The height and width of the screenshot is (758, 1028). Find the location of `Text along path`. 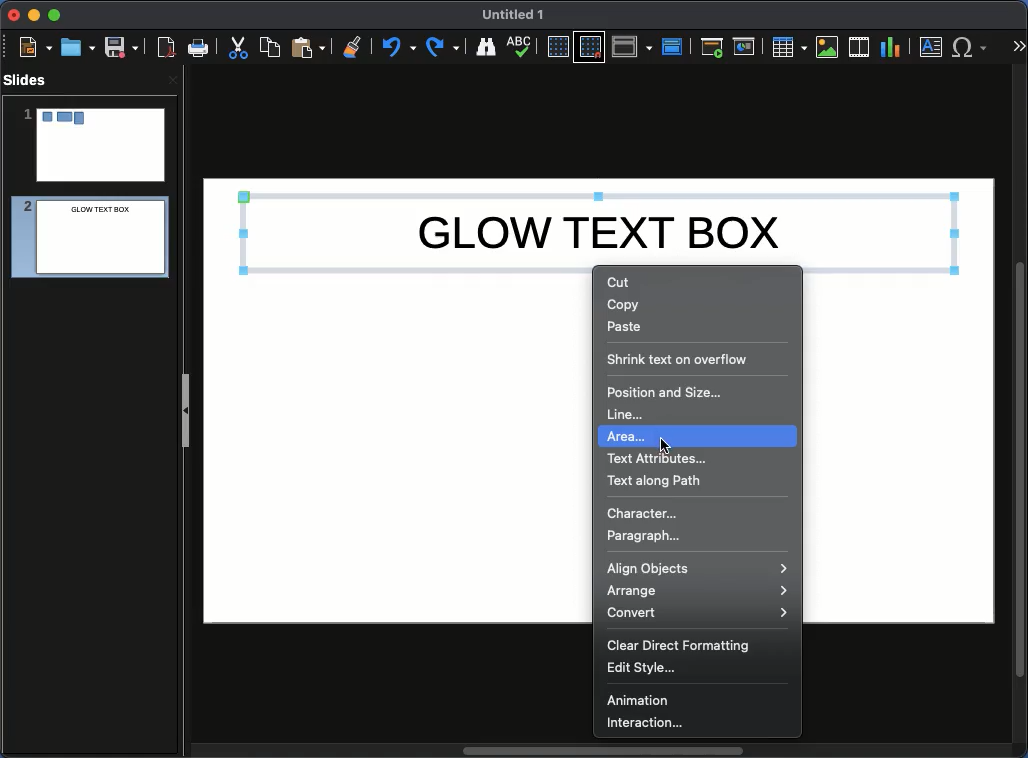

Text along path is located at coordinates (656, 481).